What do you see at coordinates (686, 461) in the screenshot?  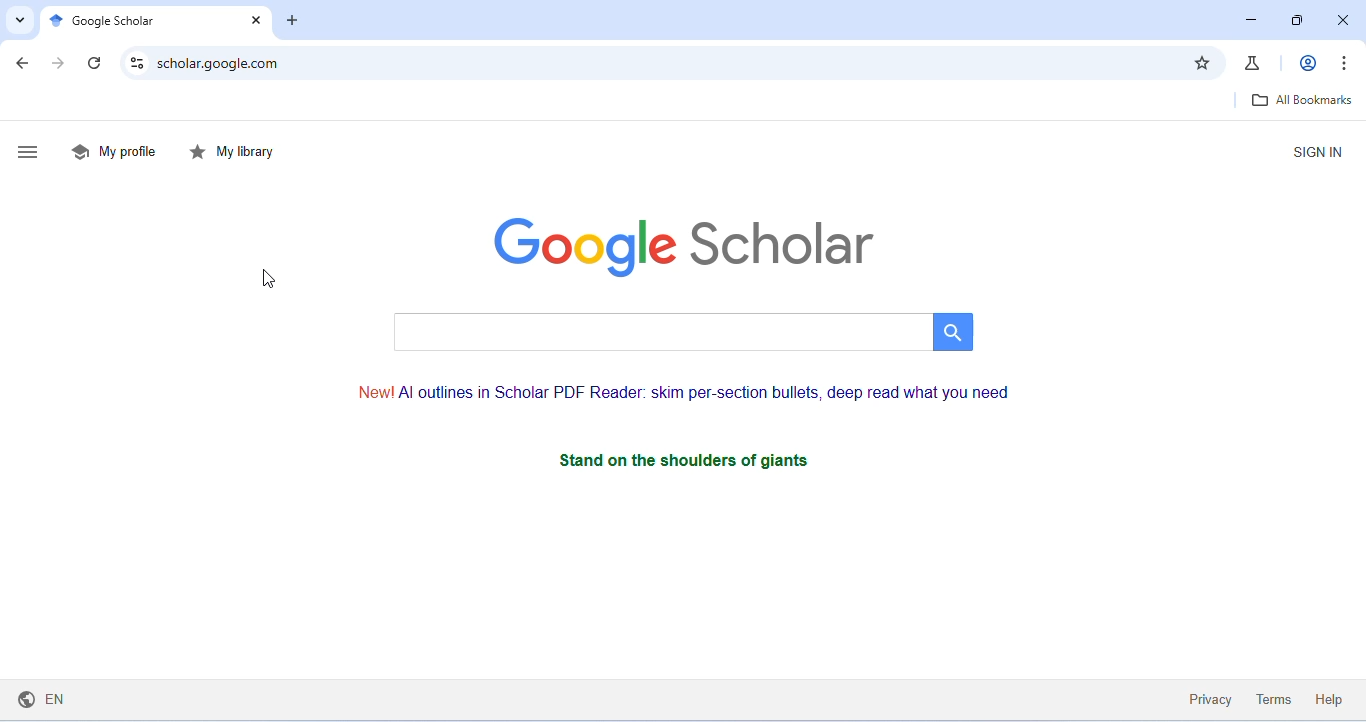 I see `stand on the shoulders of giants` at bounding box center [686, 461].